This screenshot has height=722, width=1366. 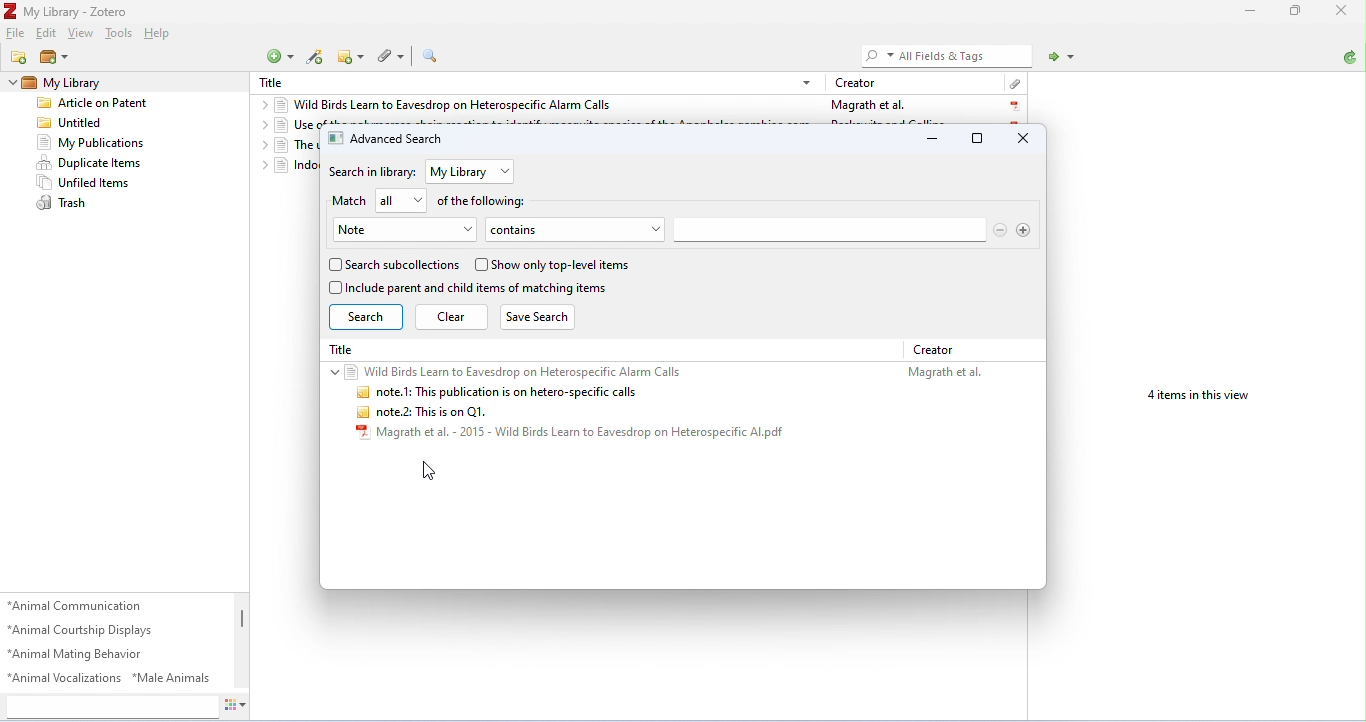 What do you see at coordinates (503, 393) in the screenshot?
I see `note.1: This publication is on hetero-specific calls` at bounding box center [503, 393].